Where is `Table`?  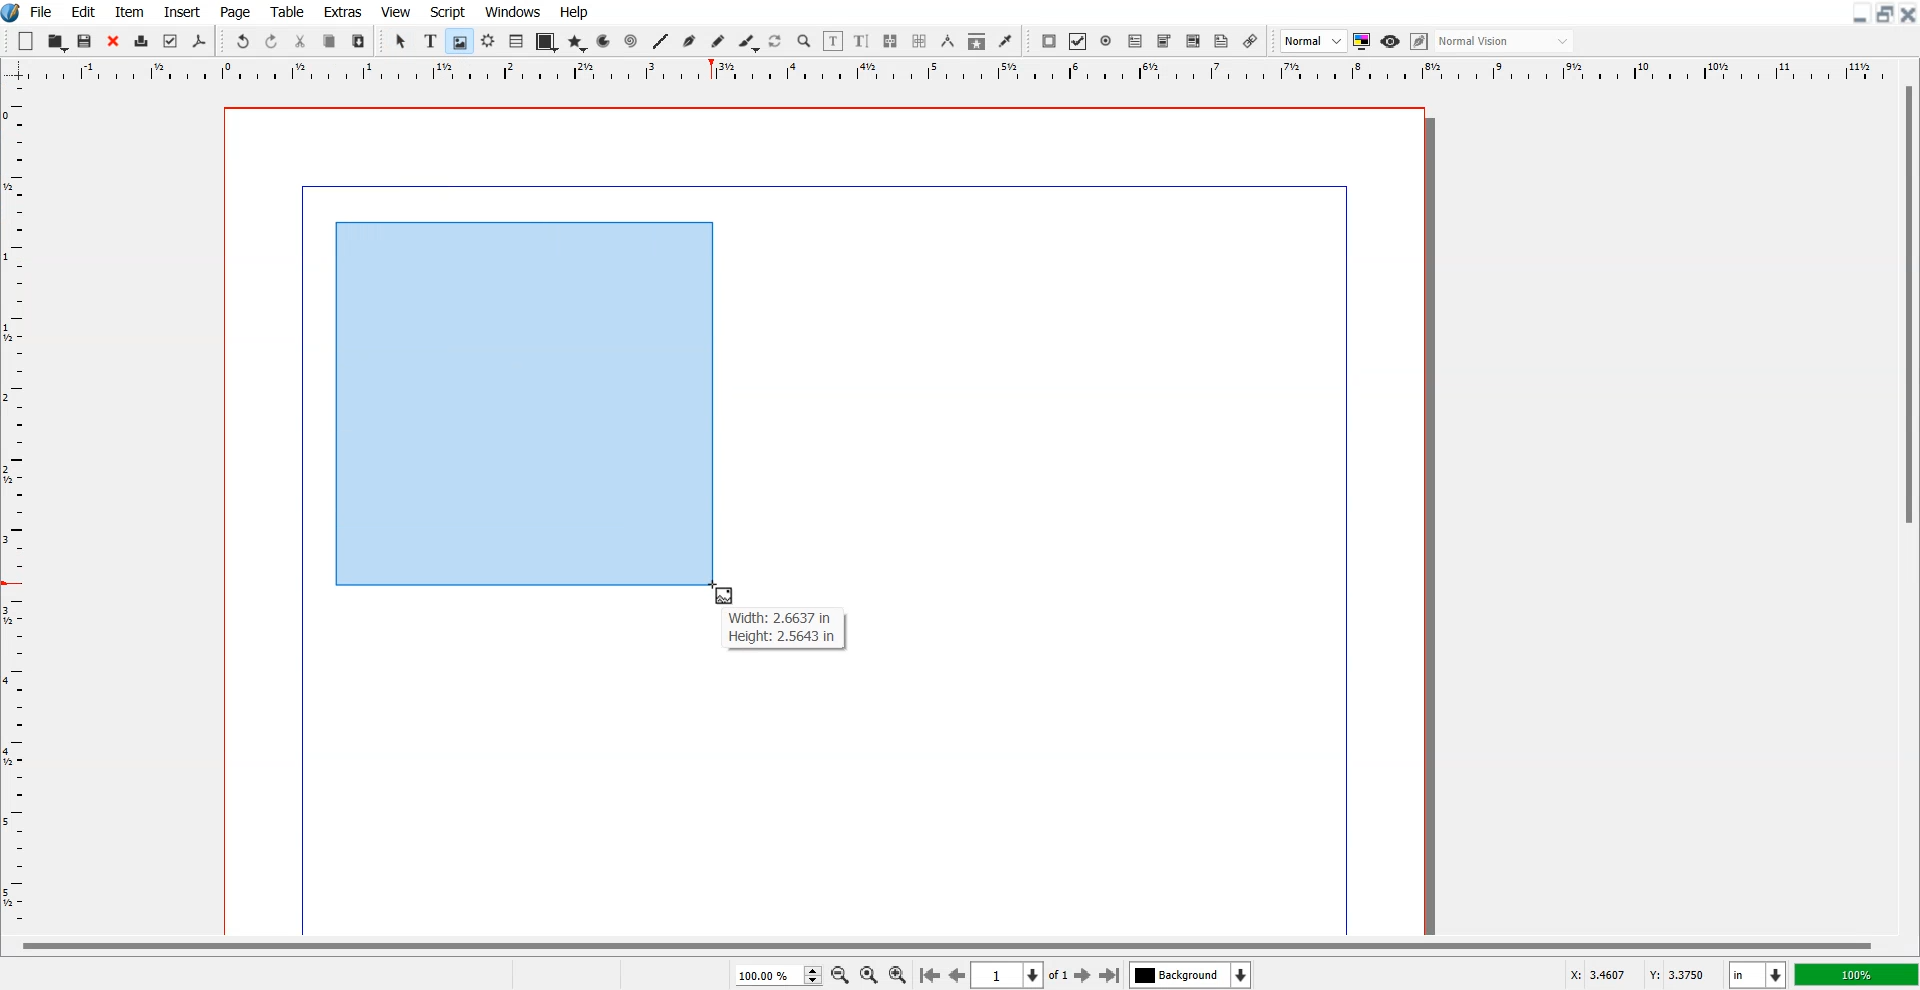
Table is located at coordinates (516, 42).